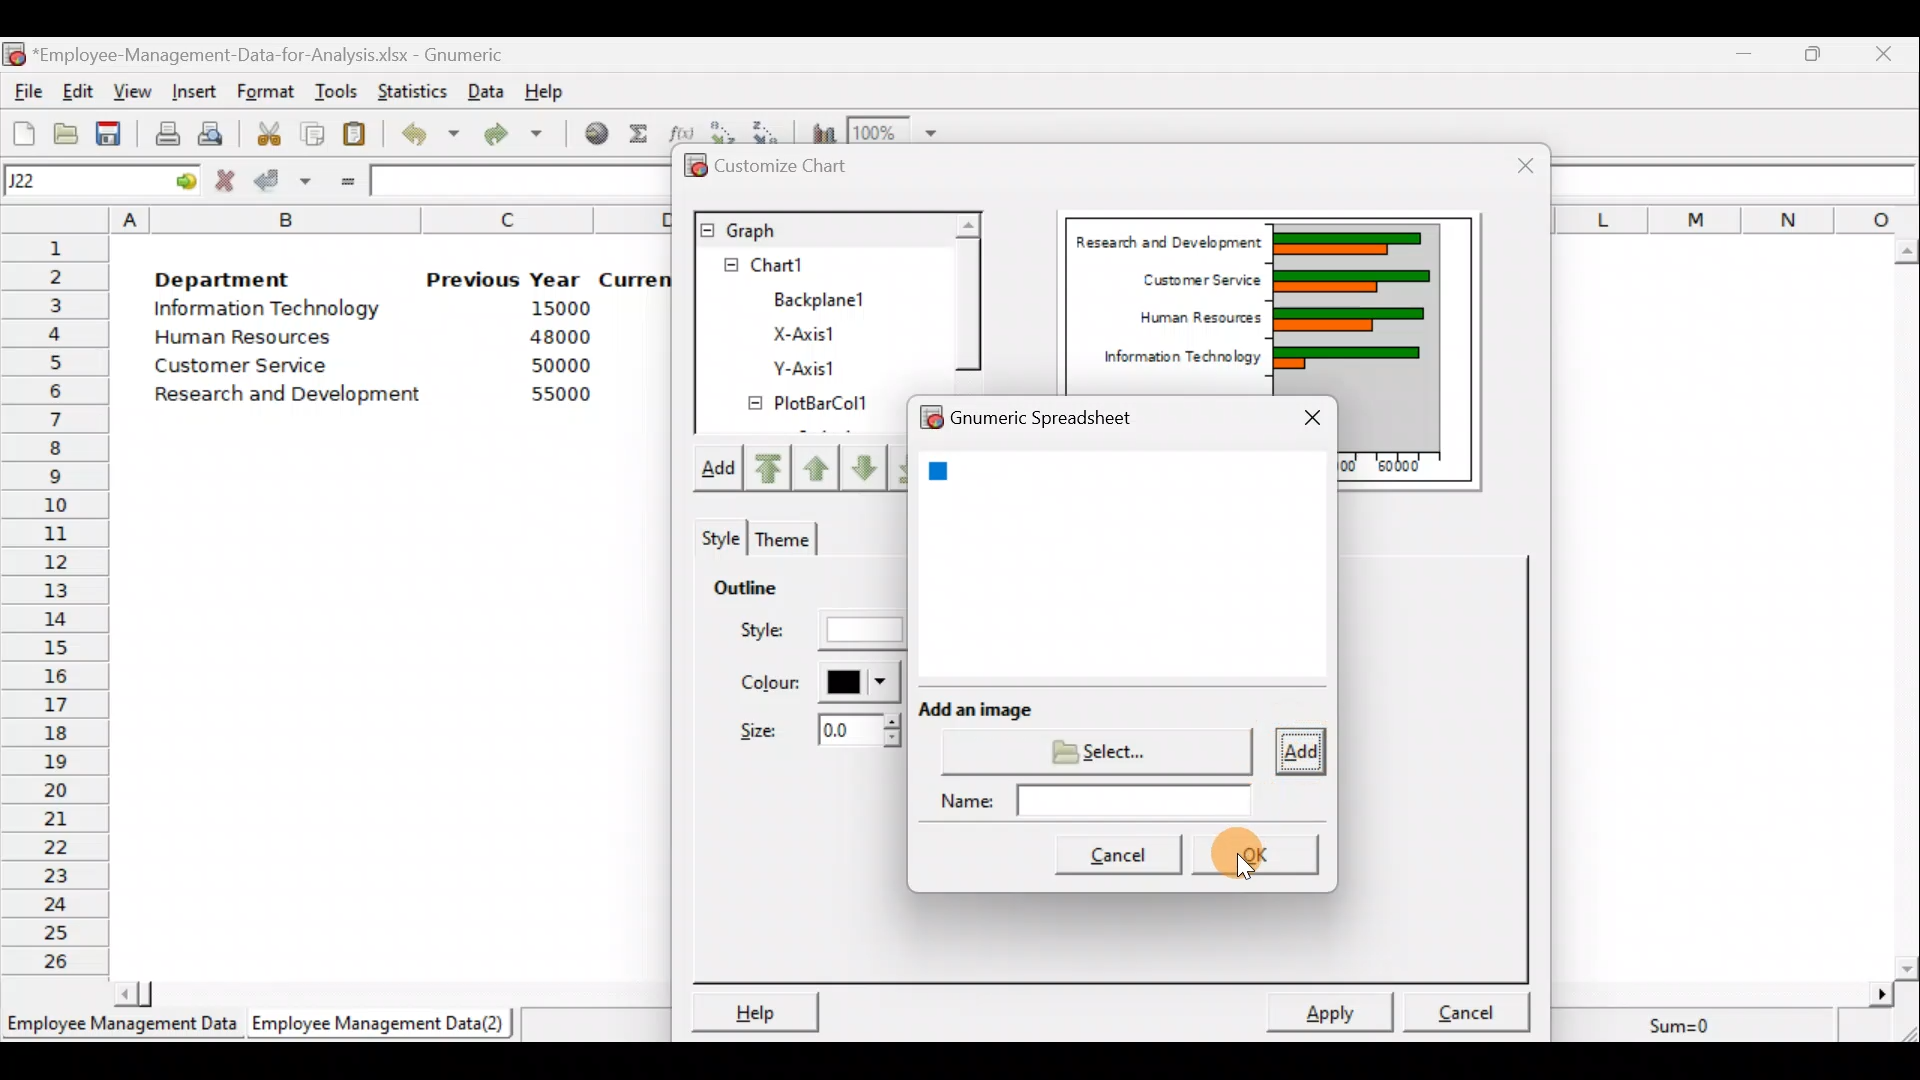 The image size is (1920, 1080). I want to click on 48000, so click(559, 339).